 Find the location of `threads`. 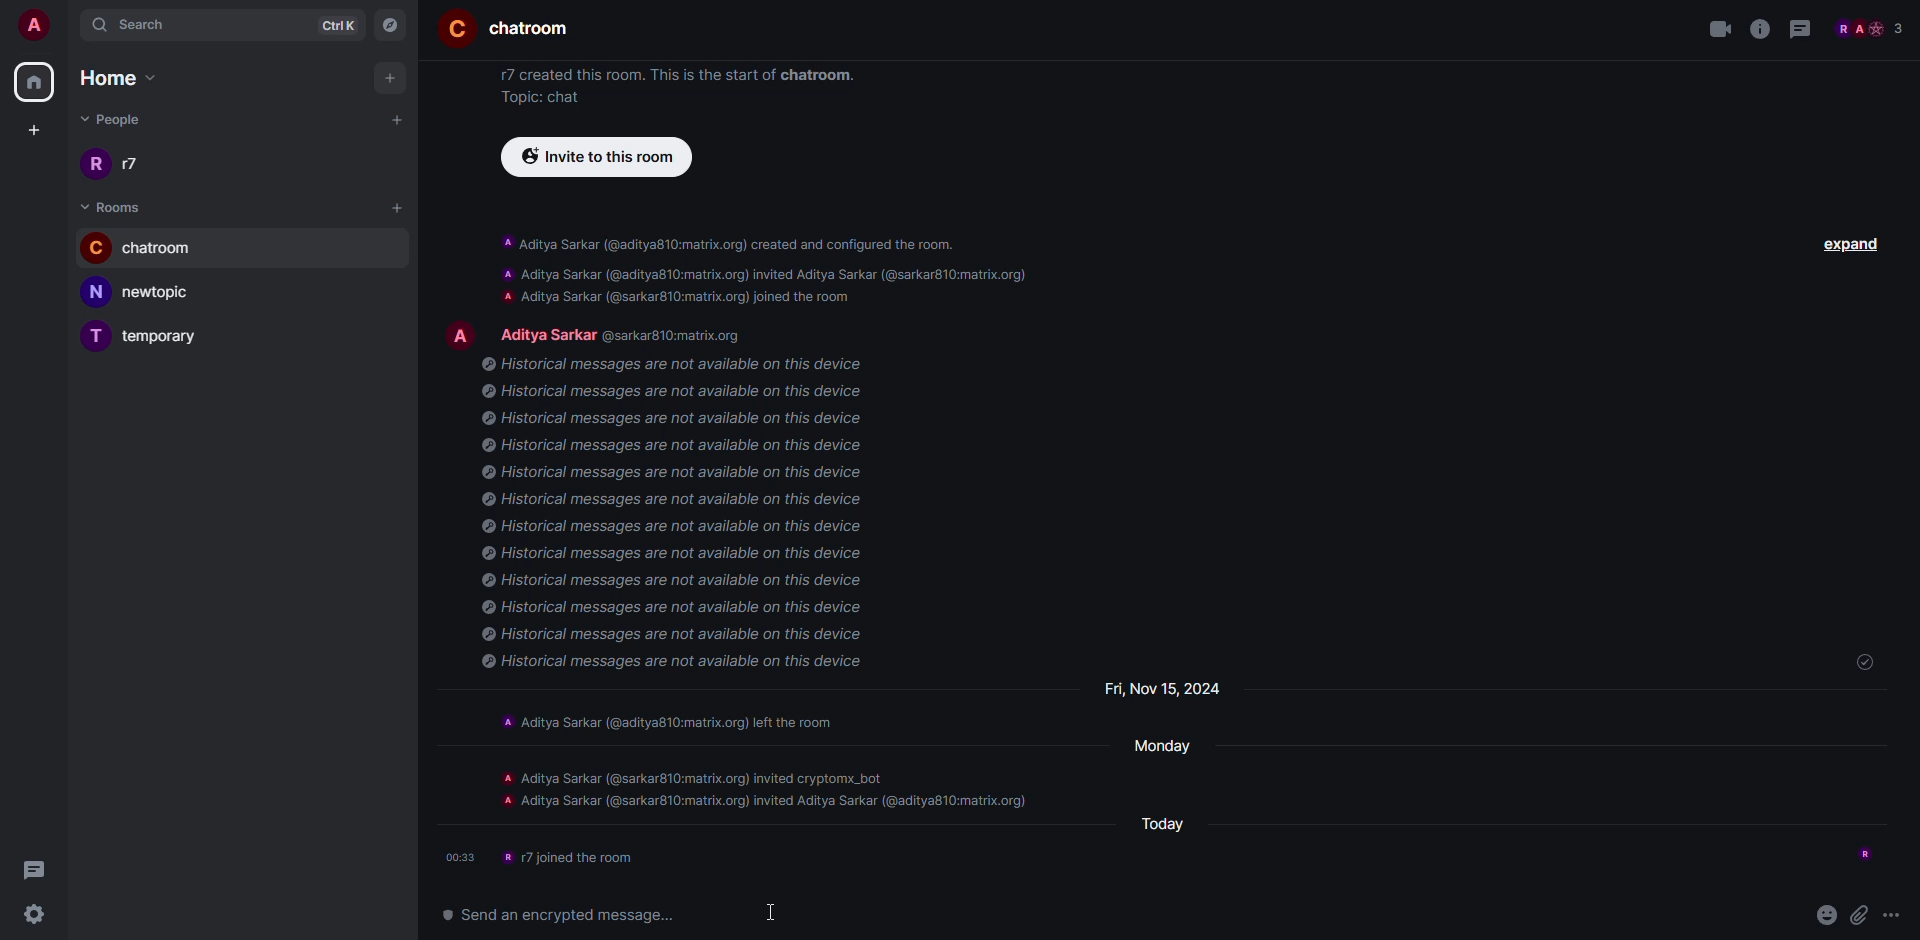

threads is located at coordinates (33, 869).